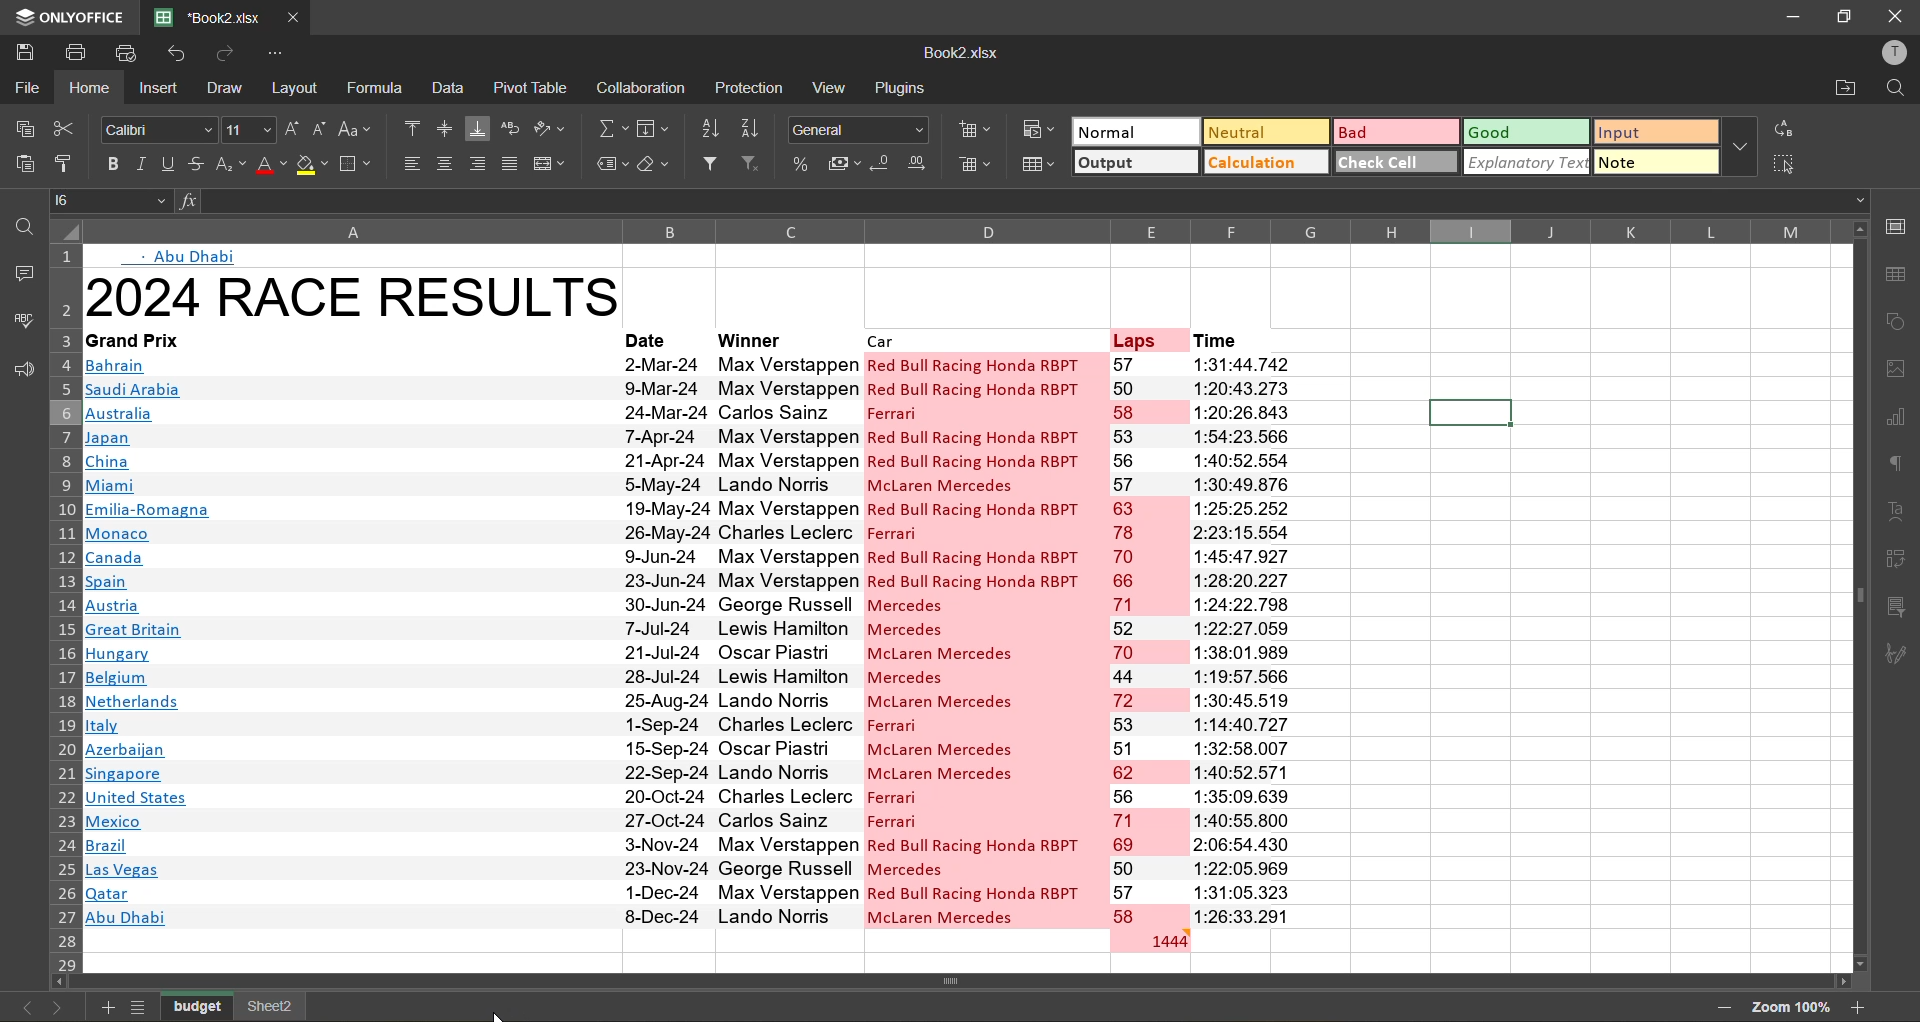 This screenshot has height=1022, width=1920. What do you see at coordinates (751, 89) in the screenshot?
I see `protection` at bounding box center [751, 89].